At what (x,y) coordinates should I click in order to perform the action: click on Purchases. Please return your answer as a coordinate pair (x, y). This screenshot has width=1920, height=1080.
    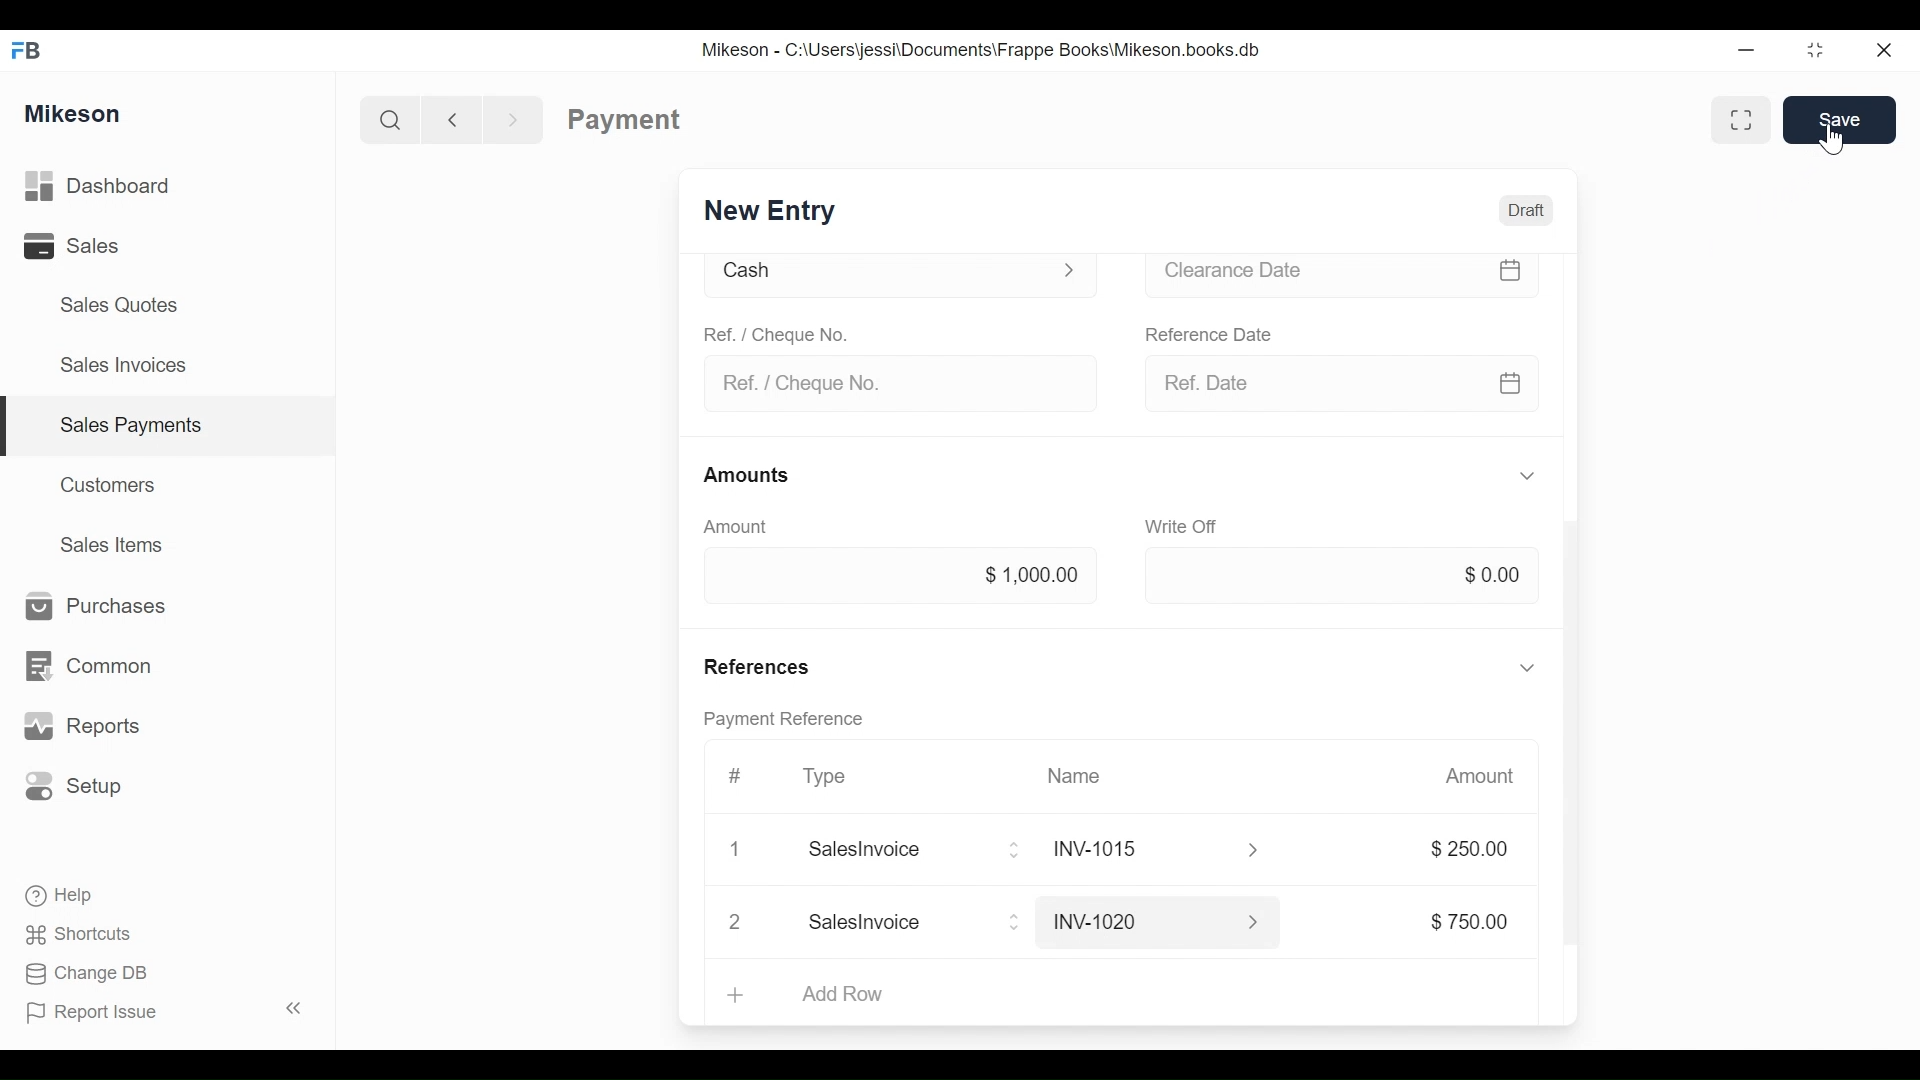
    Looking at the image, I should click on (95, 606).